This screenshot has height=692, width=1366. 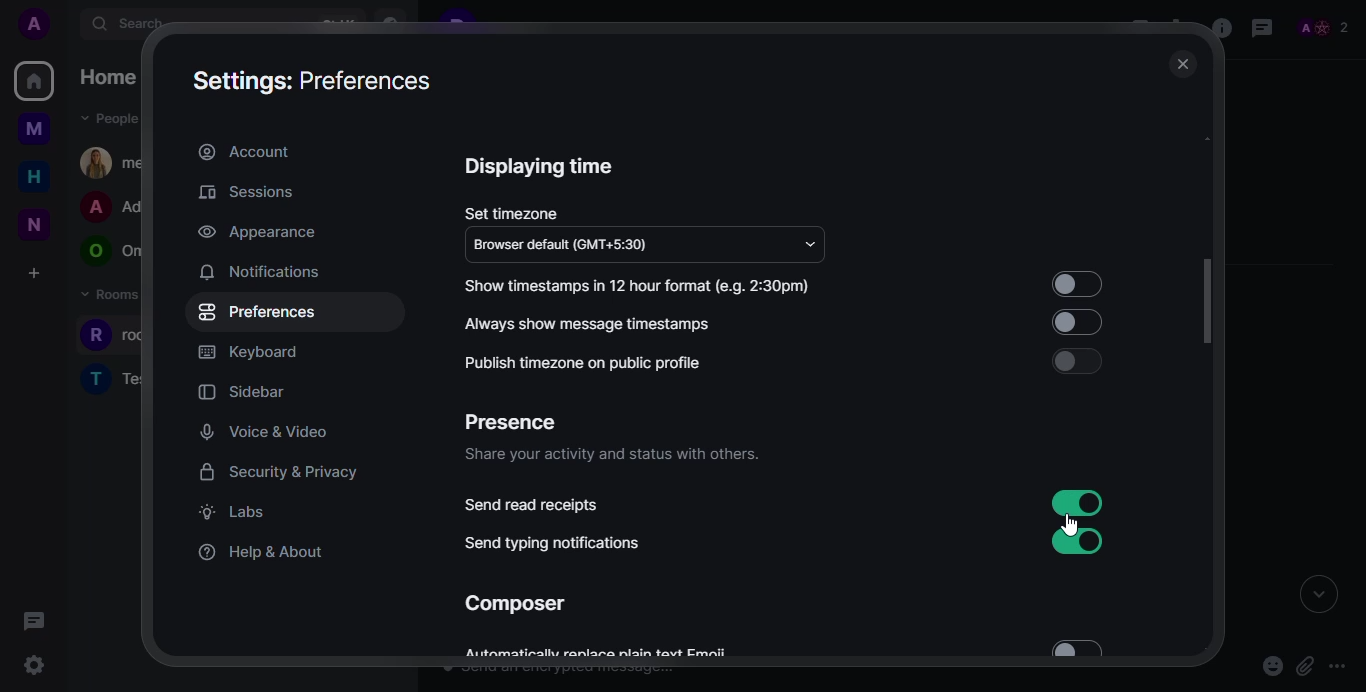 What do you see at coordinates (116, 162) in the screenshot?
I see `people` at bounding box center [116, 162].